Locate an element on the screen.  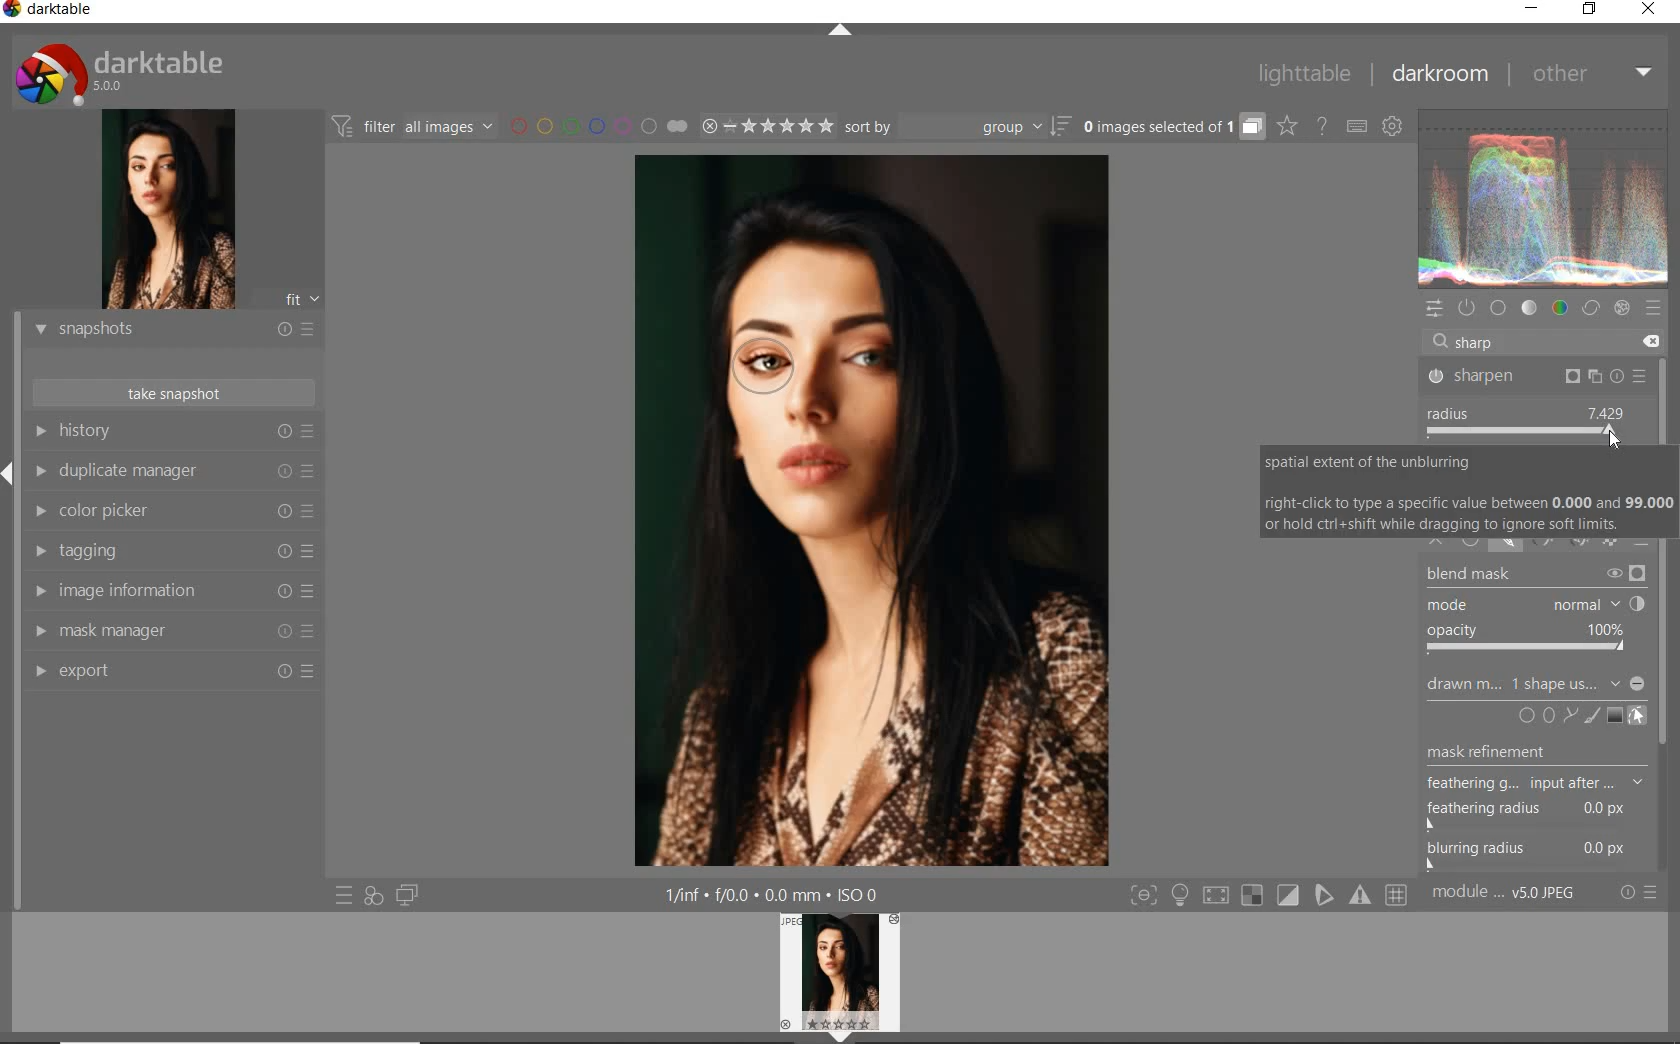
radius adjusted is located at coordinates (1530, 423).